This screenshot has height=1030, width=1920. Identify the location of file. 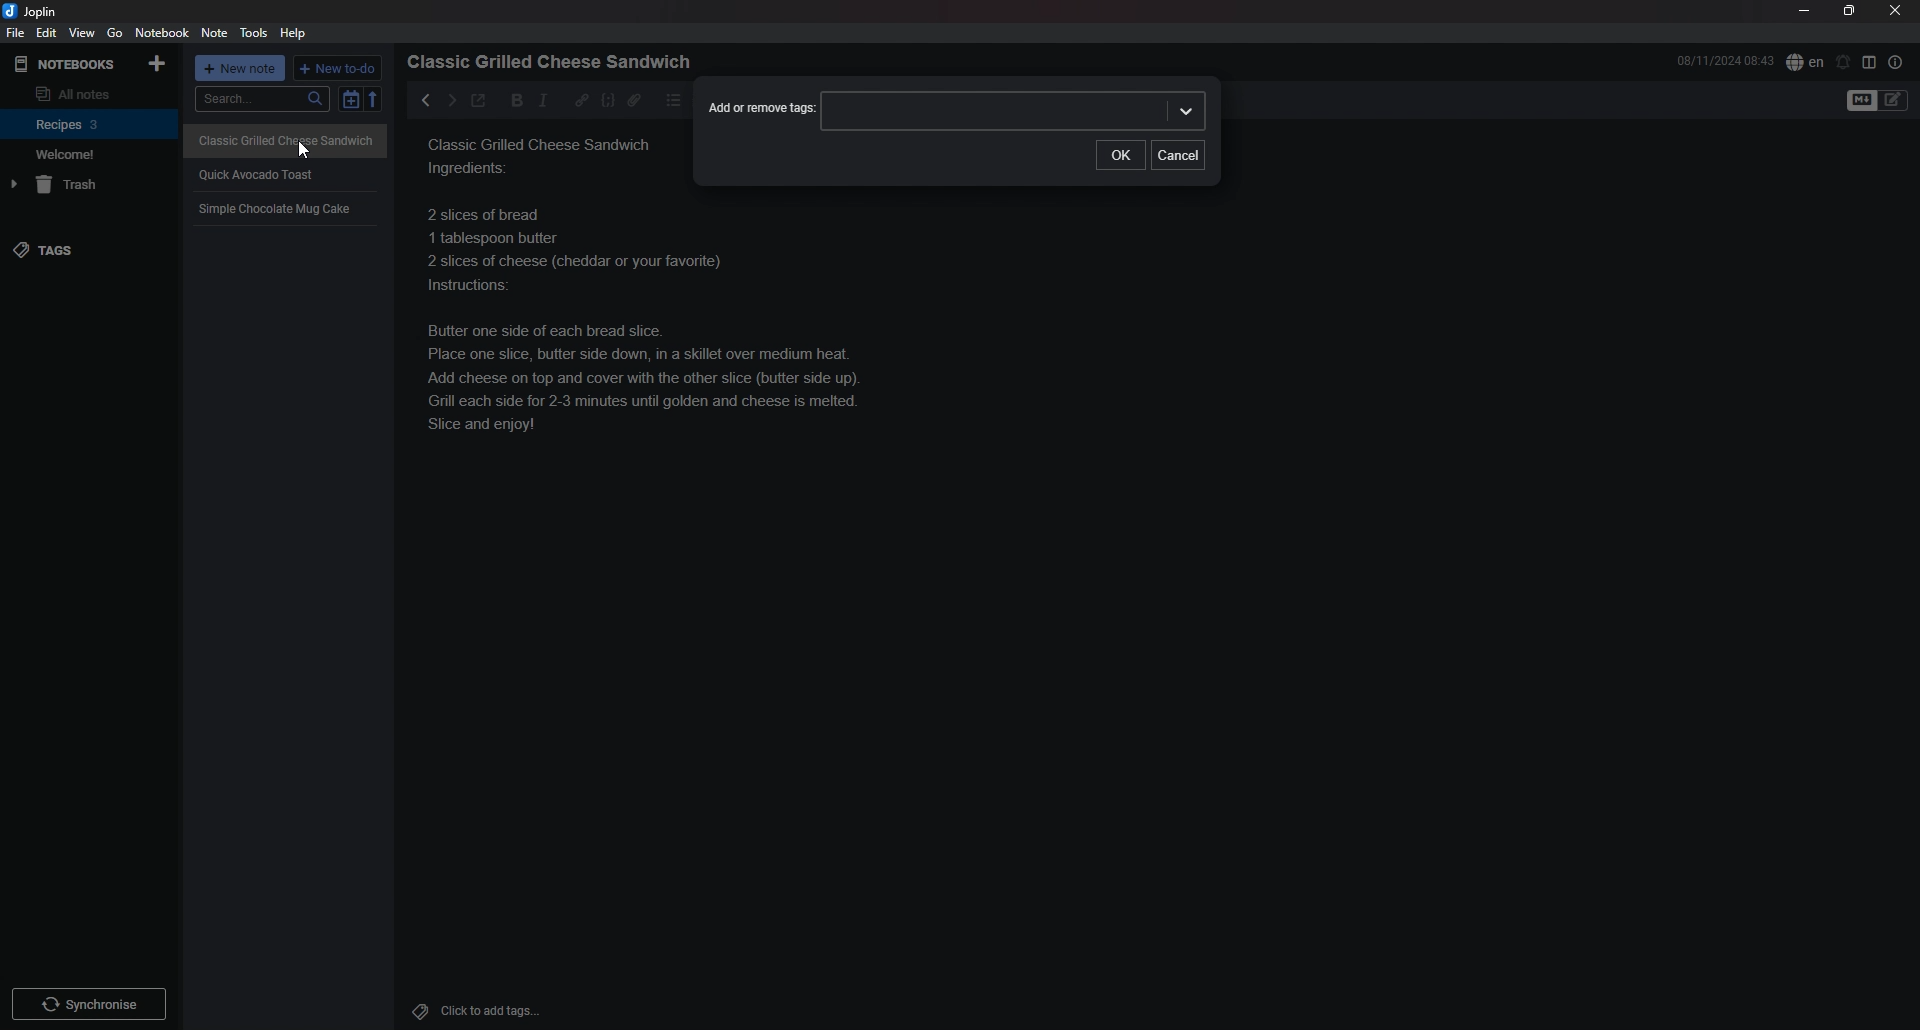
(14, 32).